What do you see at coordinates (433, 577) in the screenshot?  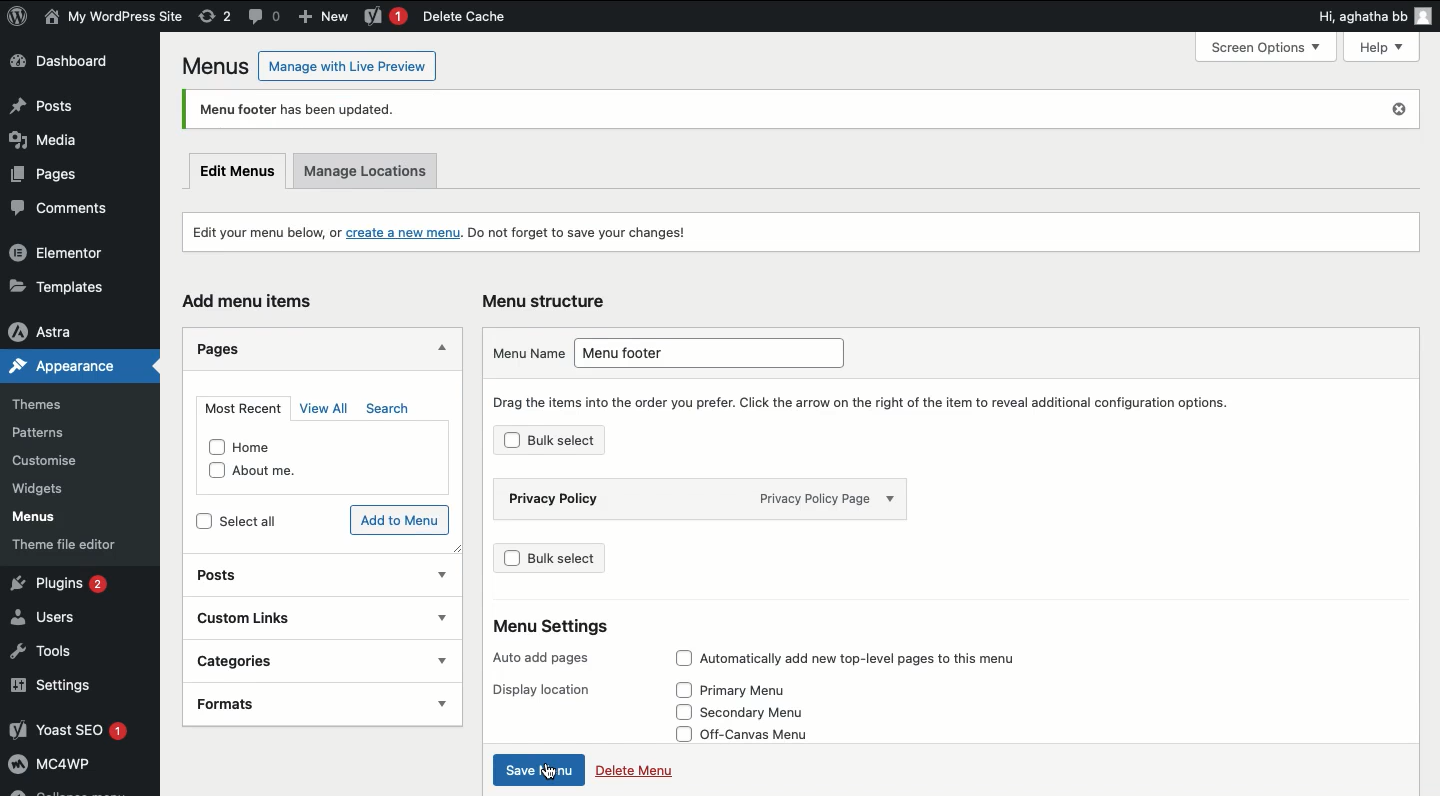 I see `show` at bounding box center [433, 577].